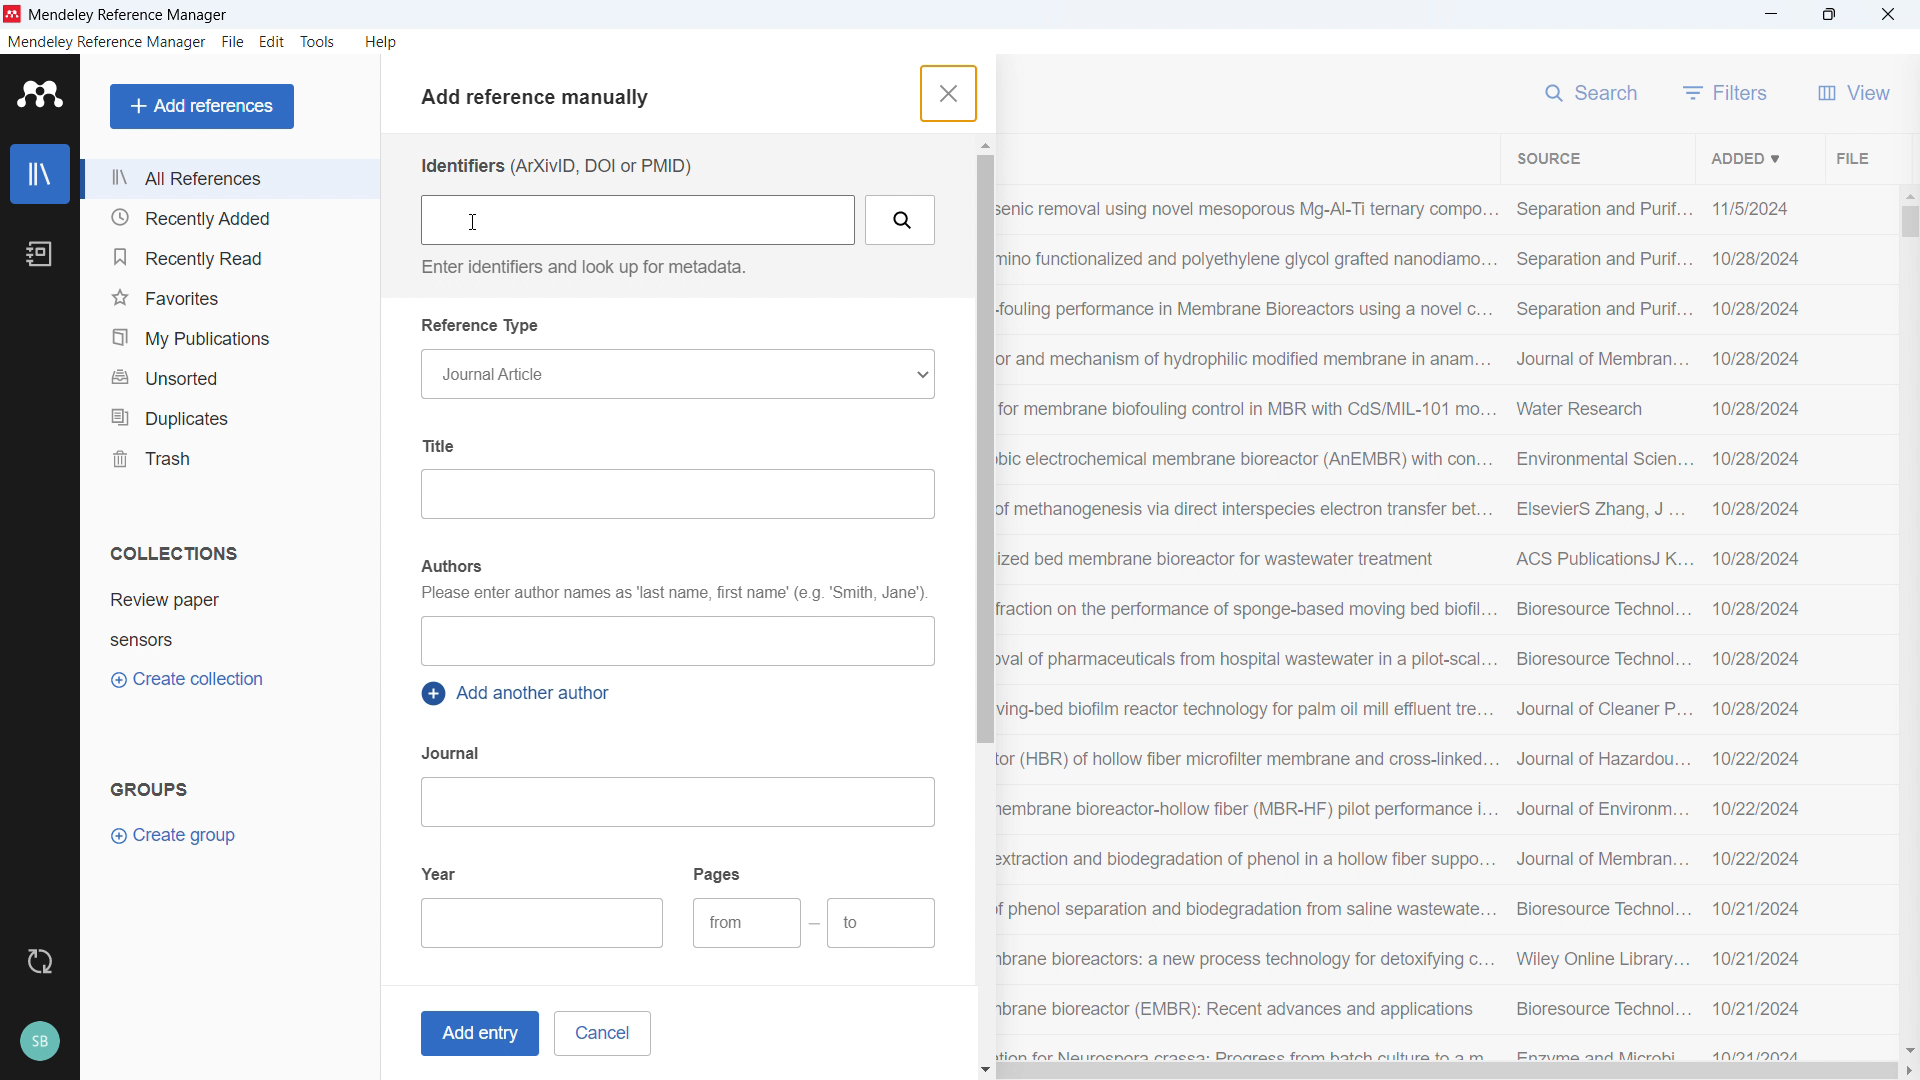  What do you see at coordinates (1726, 92) in the screenshot?
I see `filters` at bounding box center [1726, 92].